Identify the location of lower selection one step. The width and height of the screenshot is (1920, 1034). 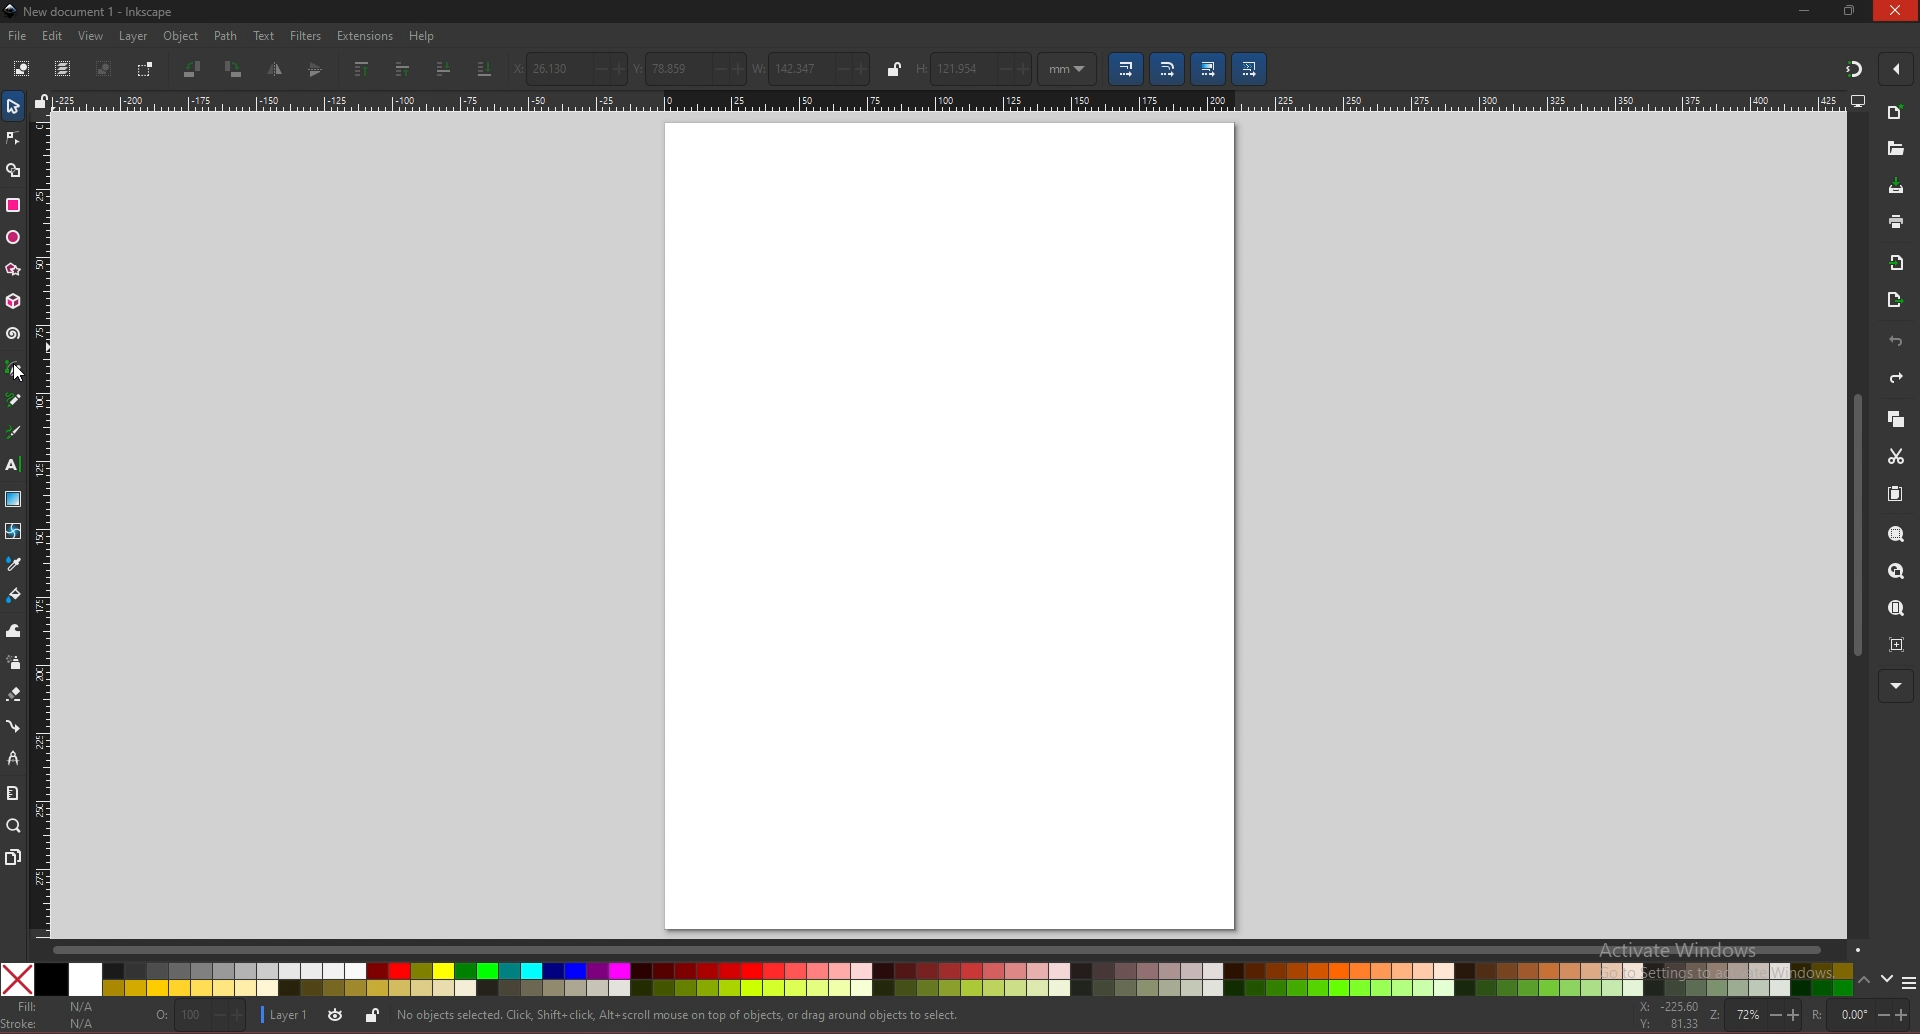
(445, 69).